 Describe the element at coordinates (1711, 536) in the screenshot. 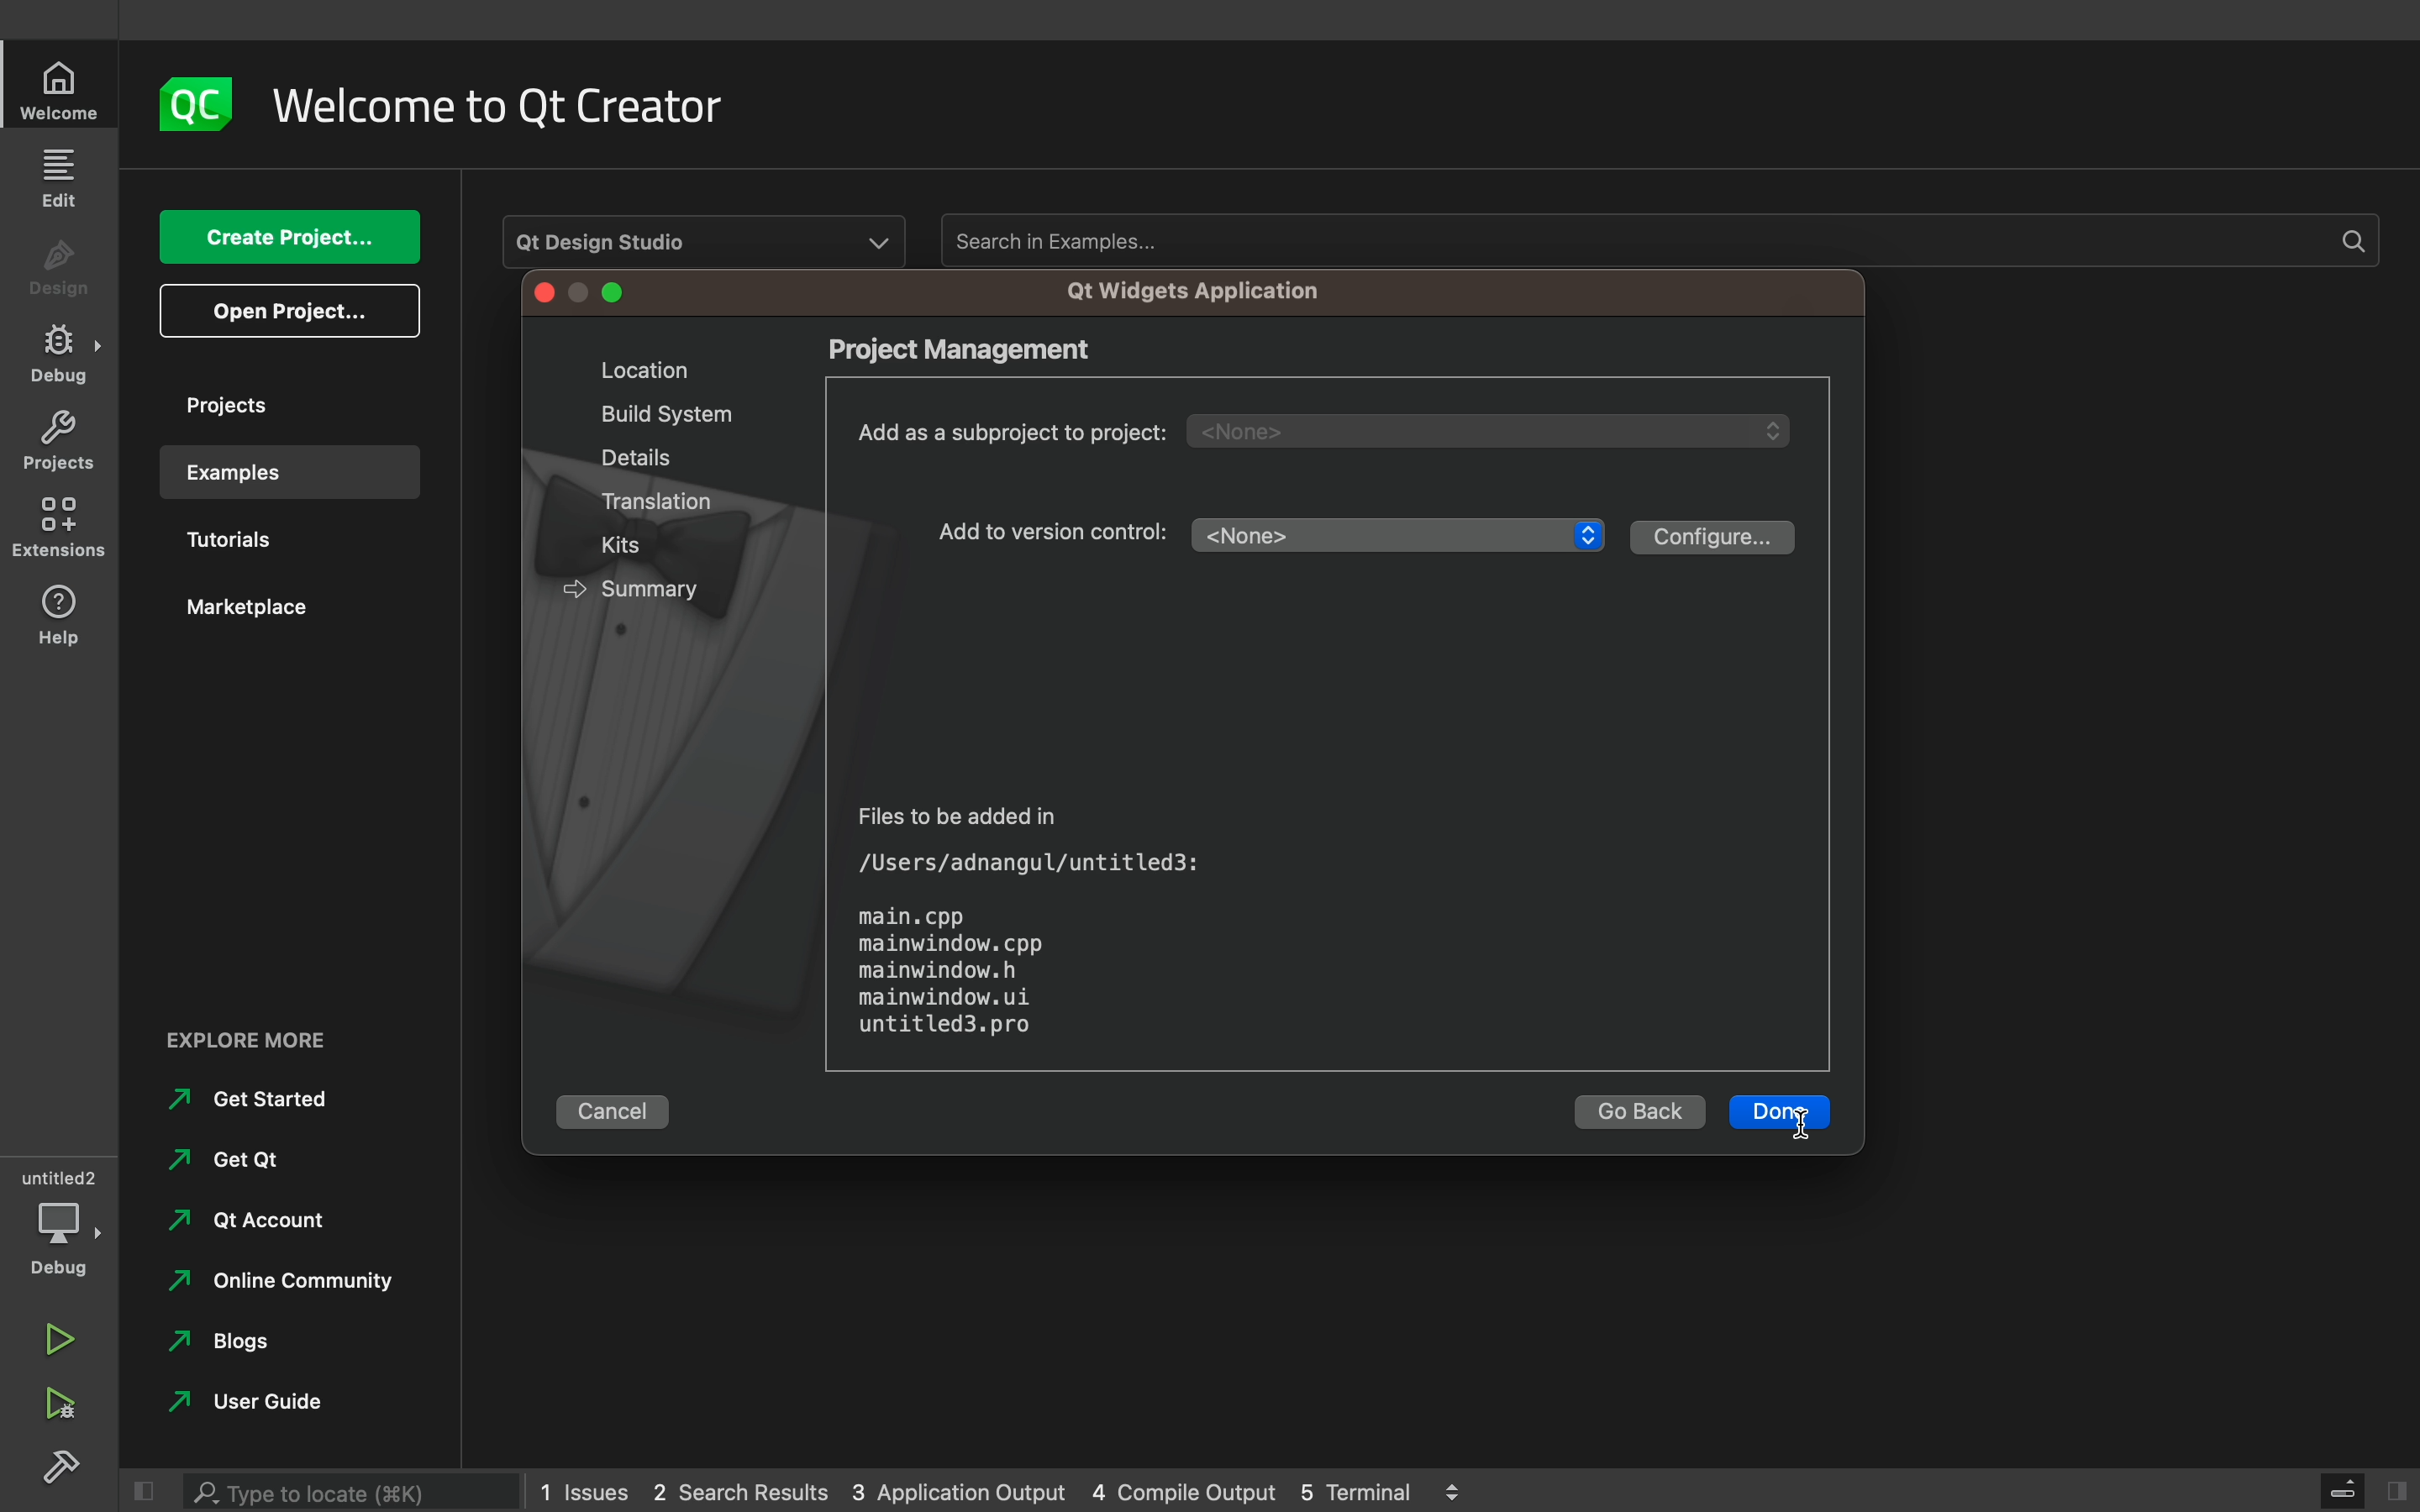

I see `Configure...` at that location.